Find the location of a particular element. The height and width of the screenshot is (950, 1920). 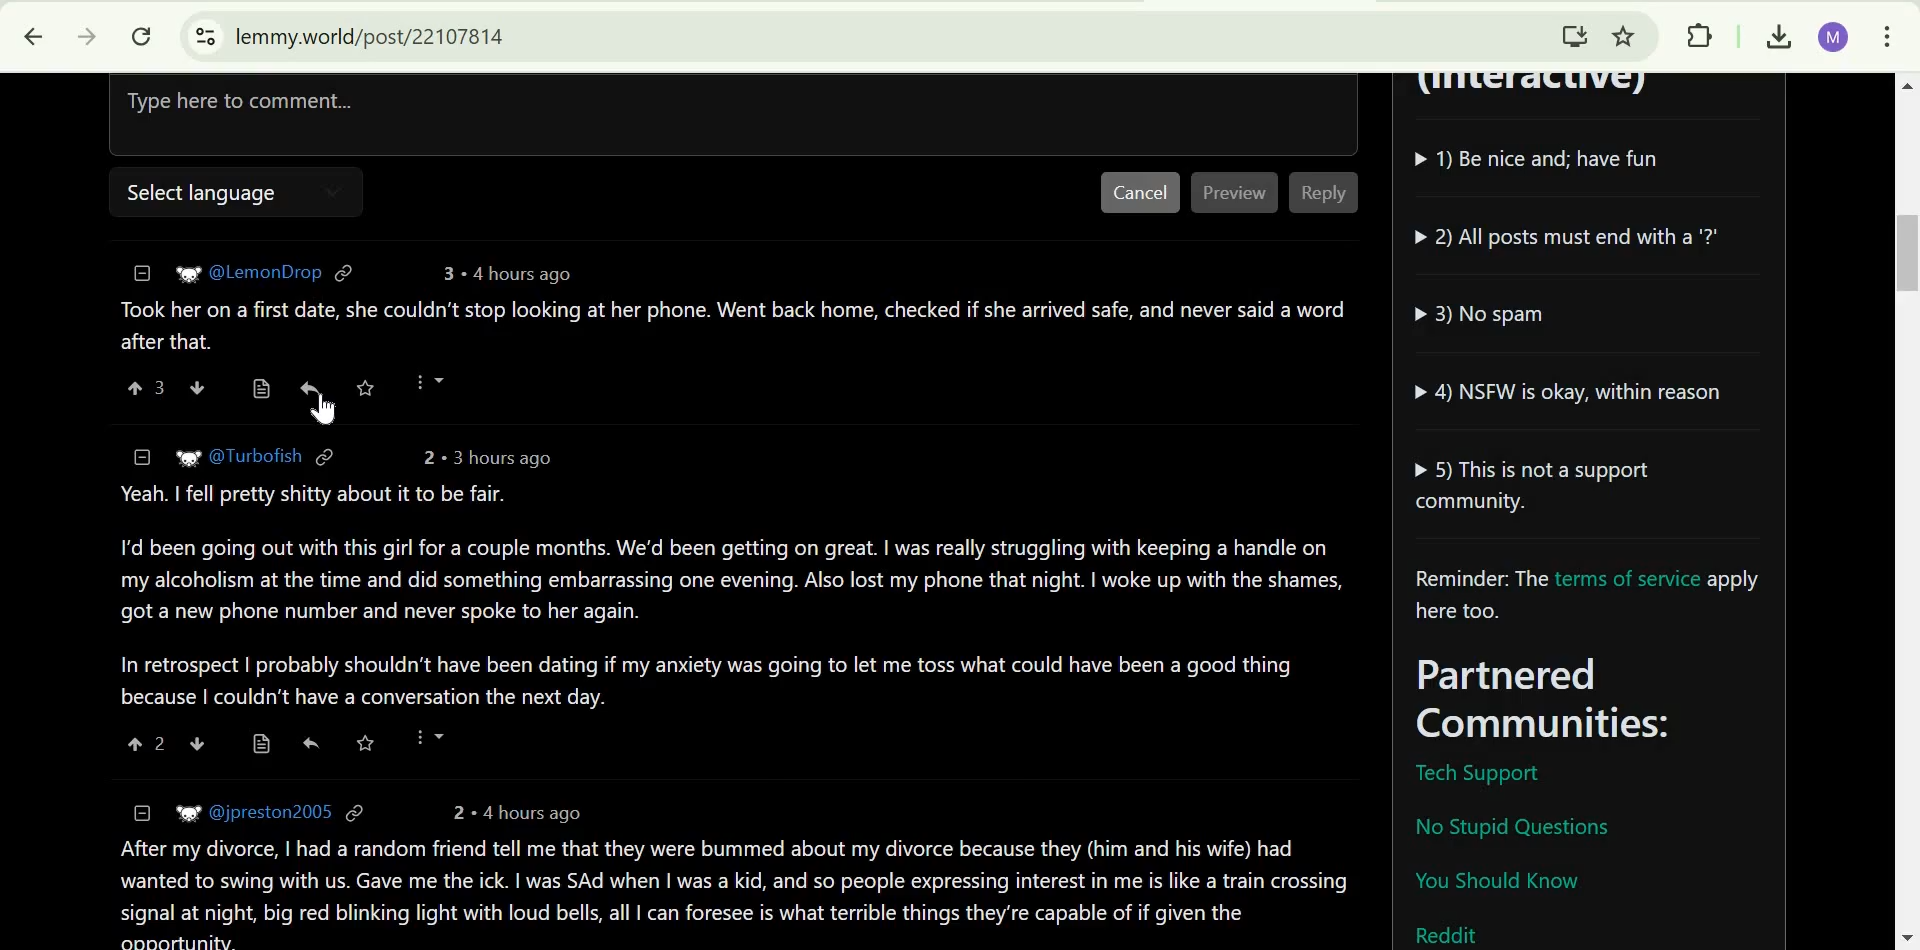

Comment is located at coordinates (739, 598).